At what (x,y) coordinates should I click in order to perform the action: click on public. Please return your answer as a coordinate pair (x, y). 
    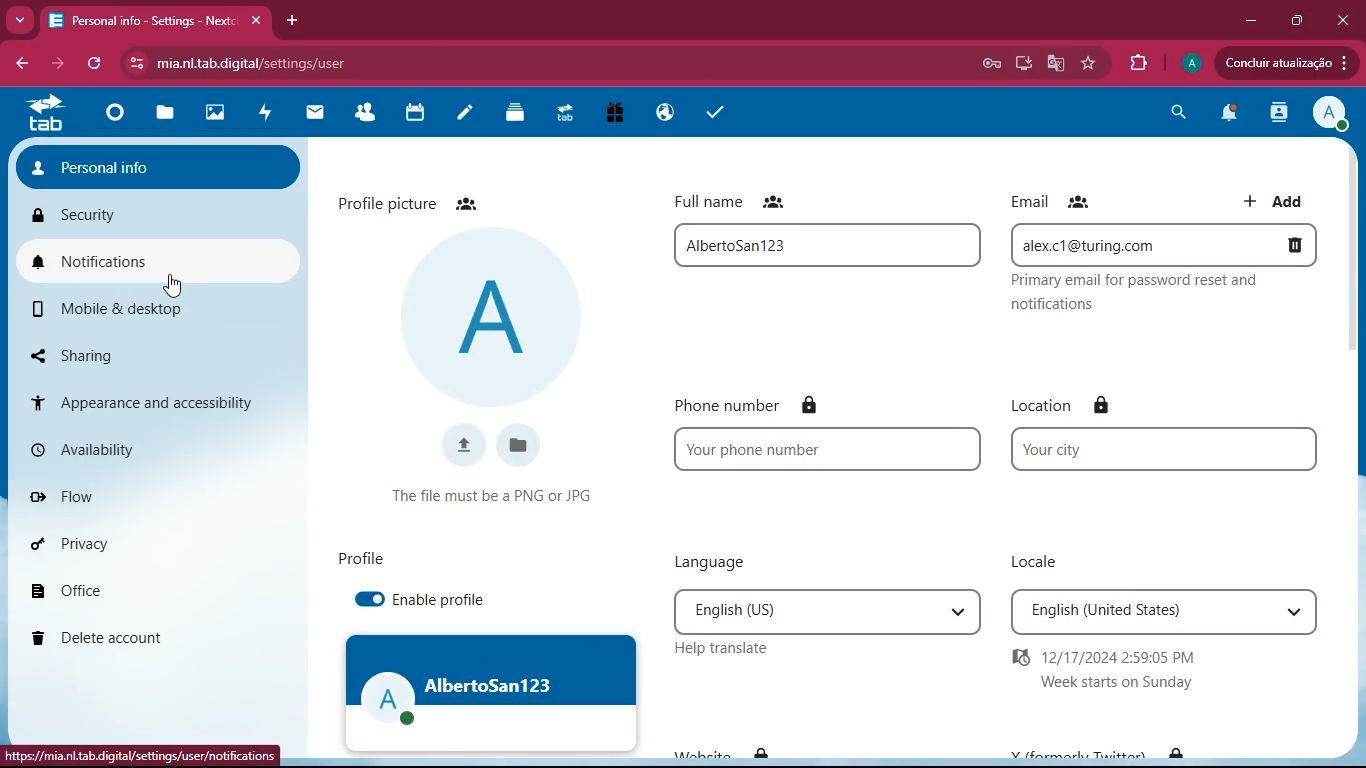
    Looking at the image, I should click on (661, 111).